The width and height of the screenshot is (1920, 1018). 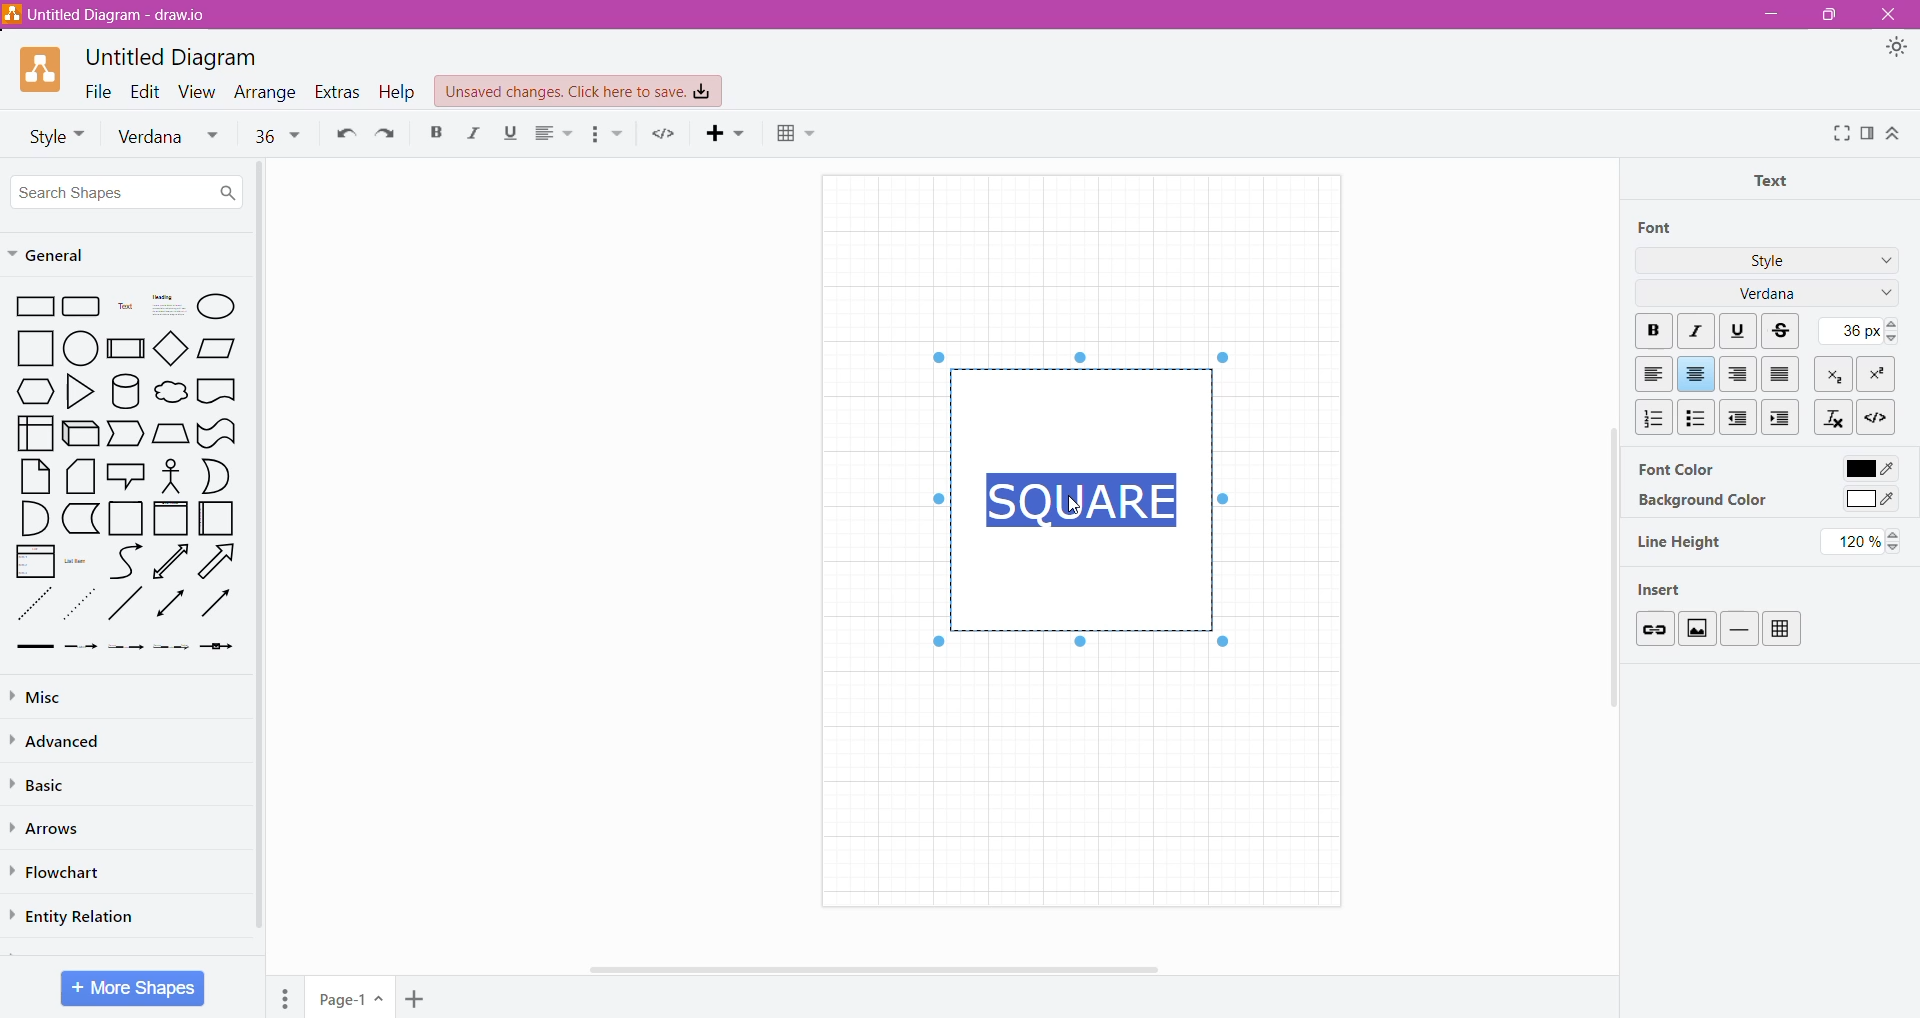 What do you see at coordinates (57, 256) in the screenshot?
I see `General` at bounding box center [57, 256].